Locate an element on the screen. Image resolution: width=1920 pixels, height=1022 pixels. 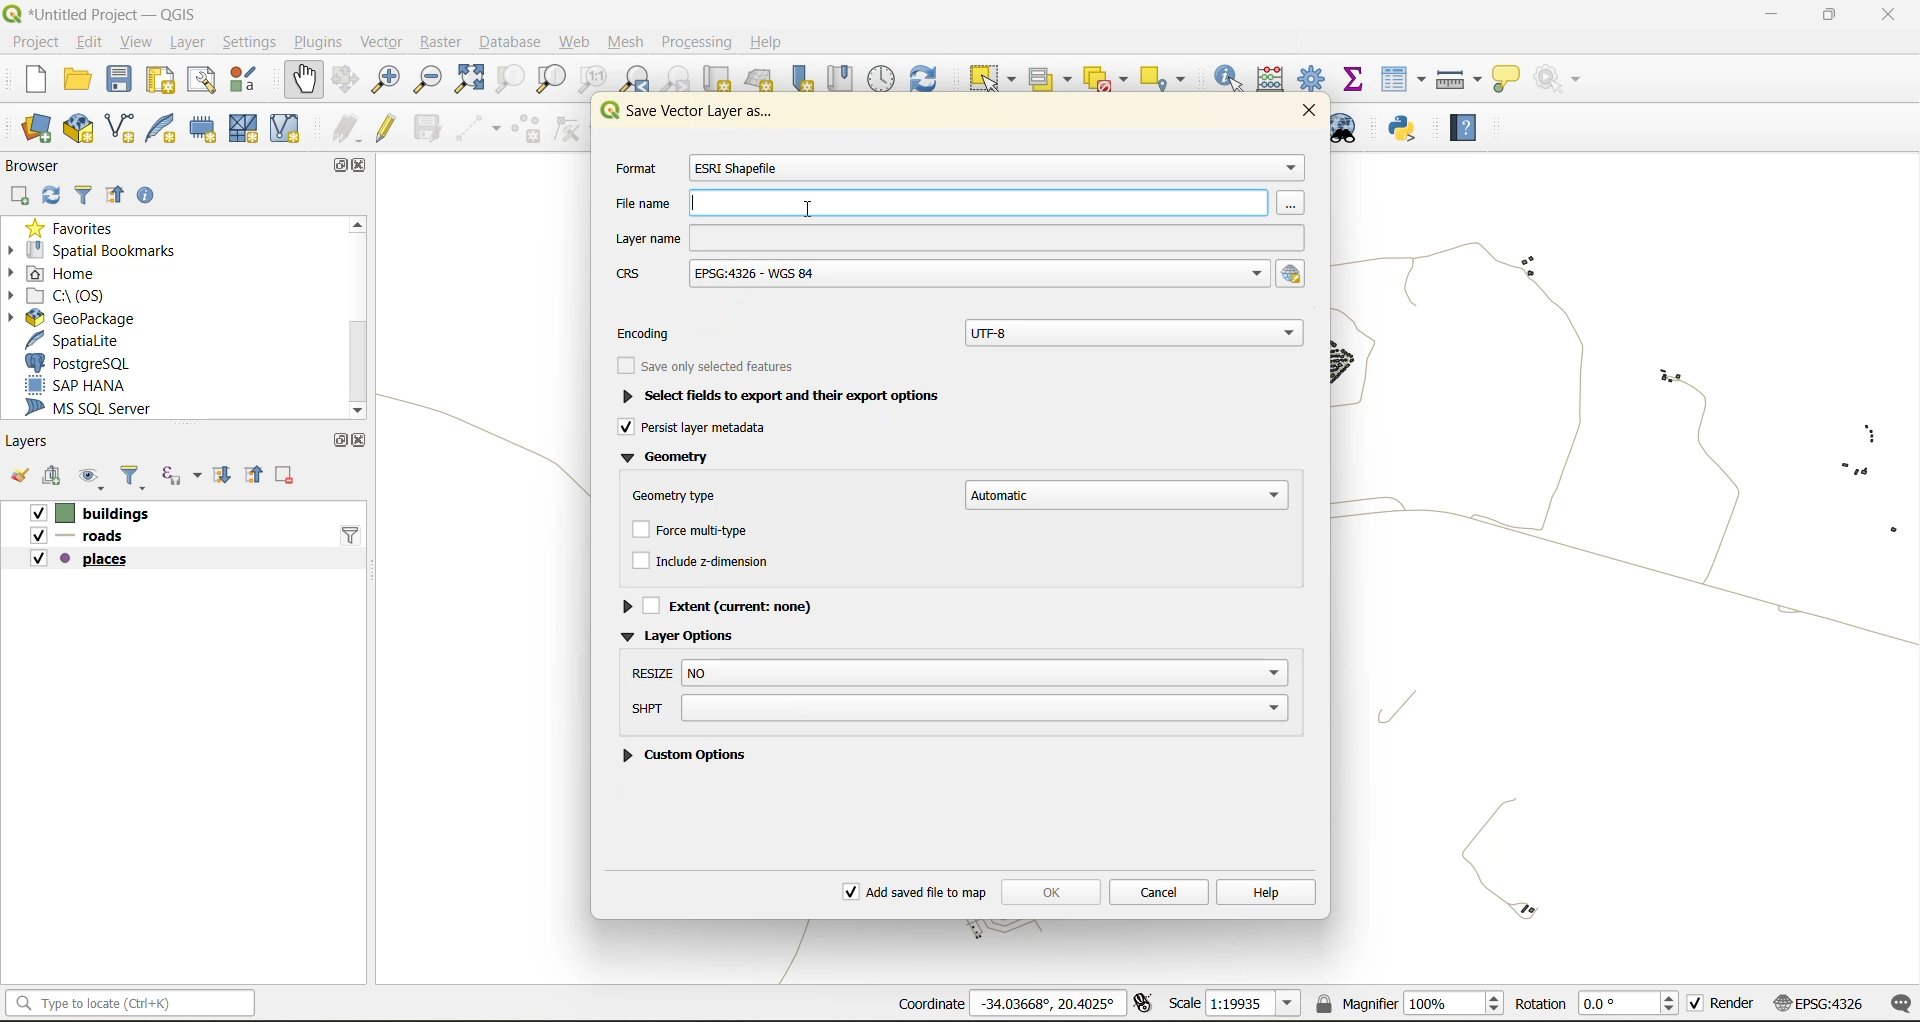
format is located at coordinates (634, 171).